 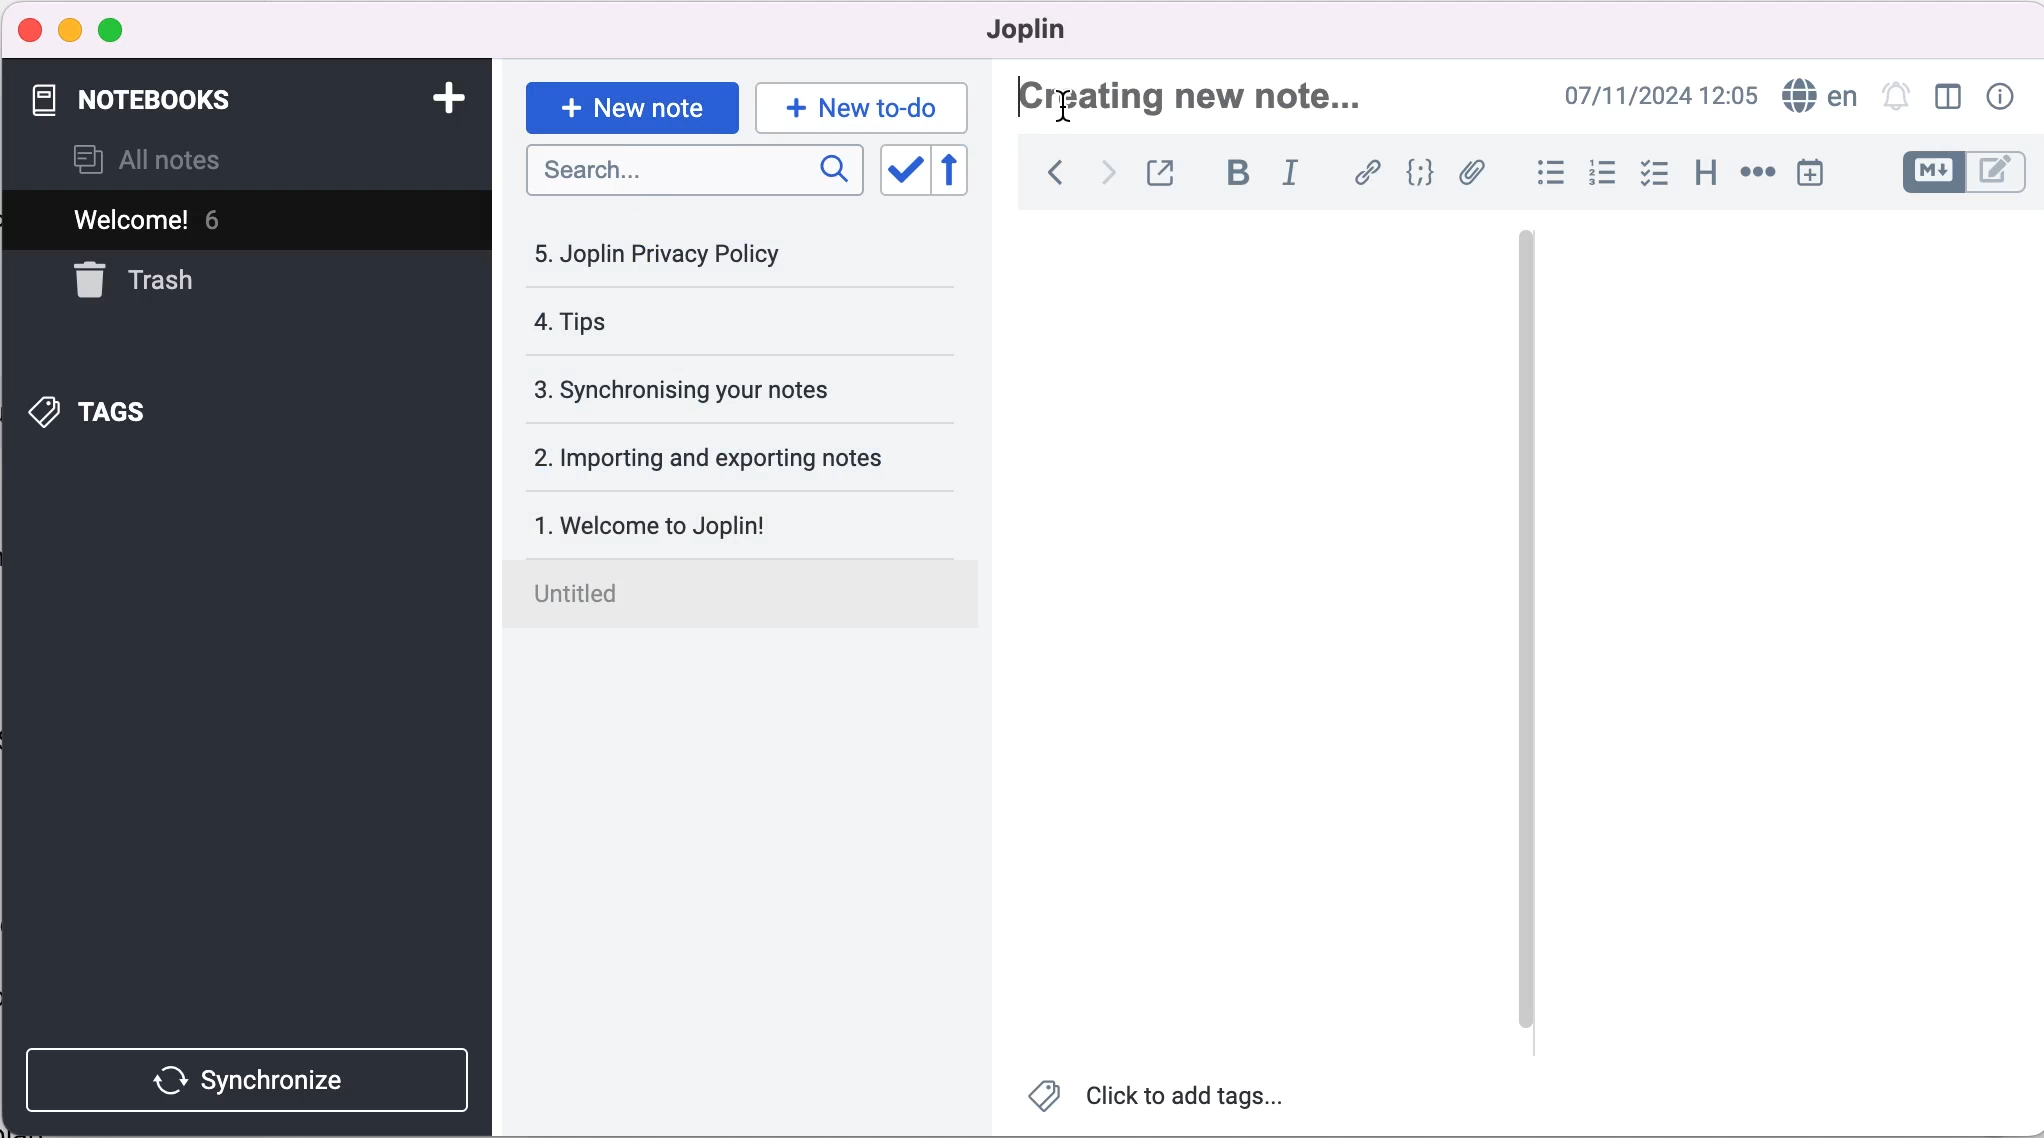 What do you see at coordinates (1056, 32) in the screenshot?
I see `joplin` at bounding box center [1056, 32].